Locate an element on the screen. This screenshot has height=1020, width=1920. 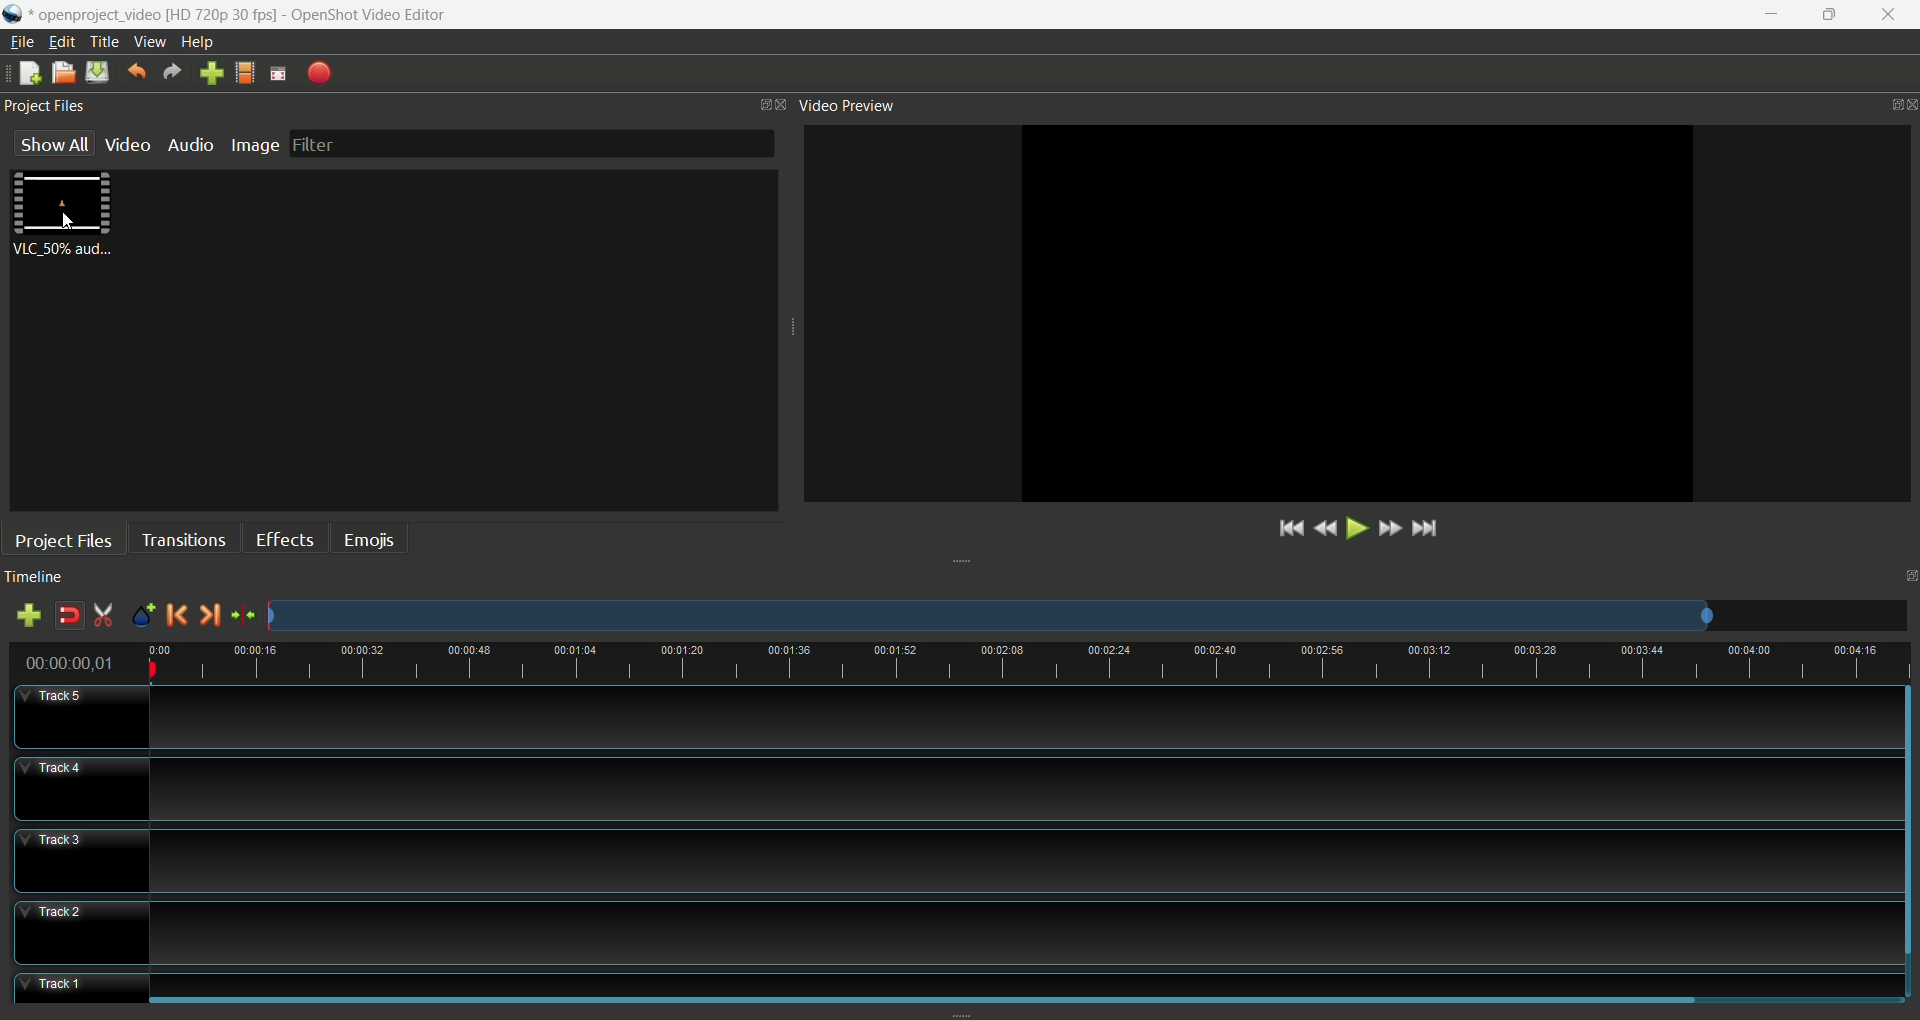
timeline is located at coordinates (39, 575).